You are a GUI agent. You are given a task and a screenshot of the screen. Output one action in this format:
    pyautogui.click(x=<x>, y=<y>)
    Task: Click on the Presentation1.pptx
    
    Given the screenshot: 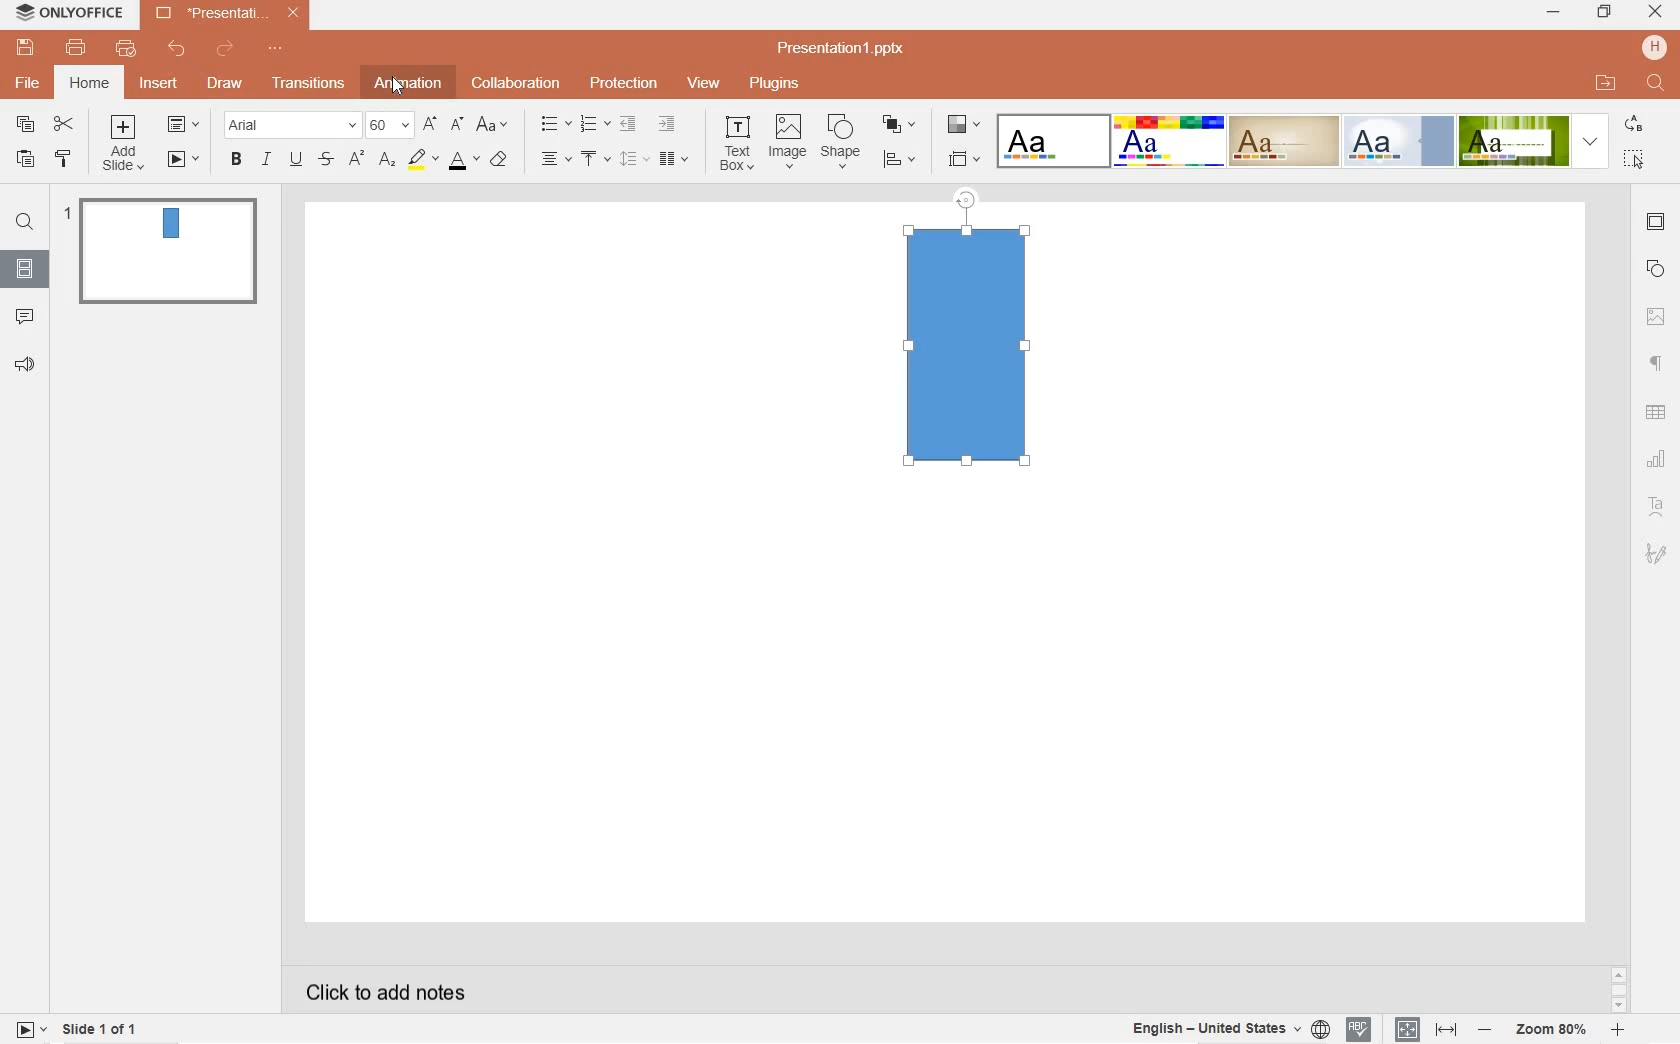 What is the action you would take?
    pyautogui.click(x=844, y=48)
    